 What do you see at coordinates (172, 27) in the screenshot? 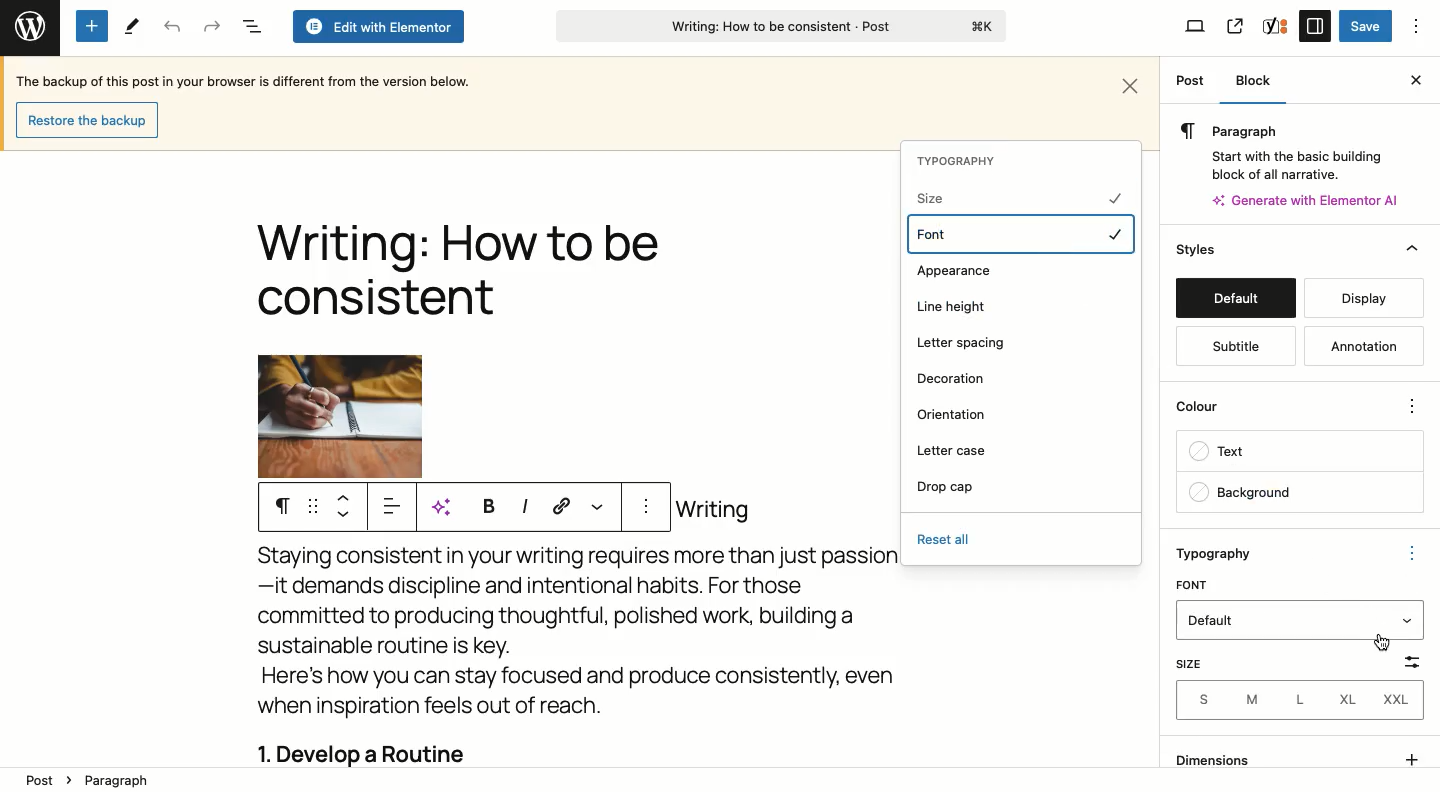
I see `Undo` at bounding box center [172, 27].